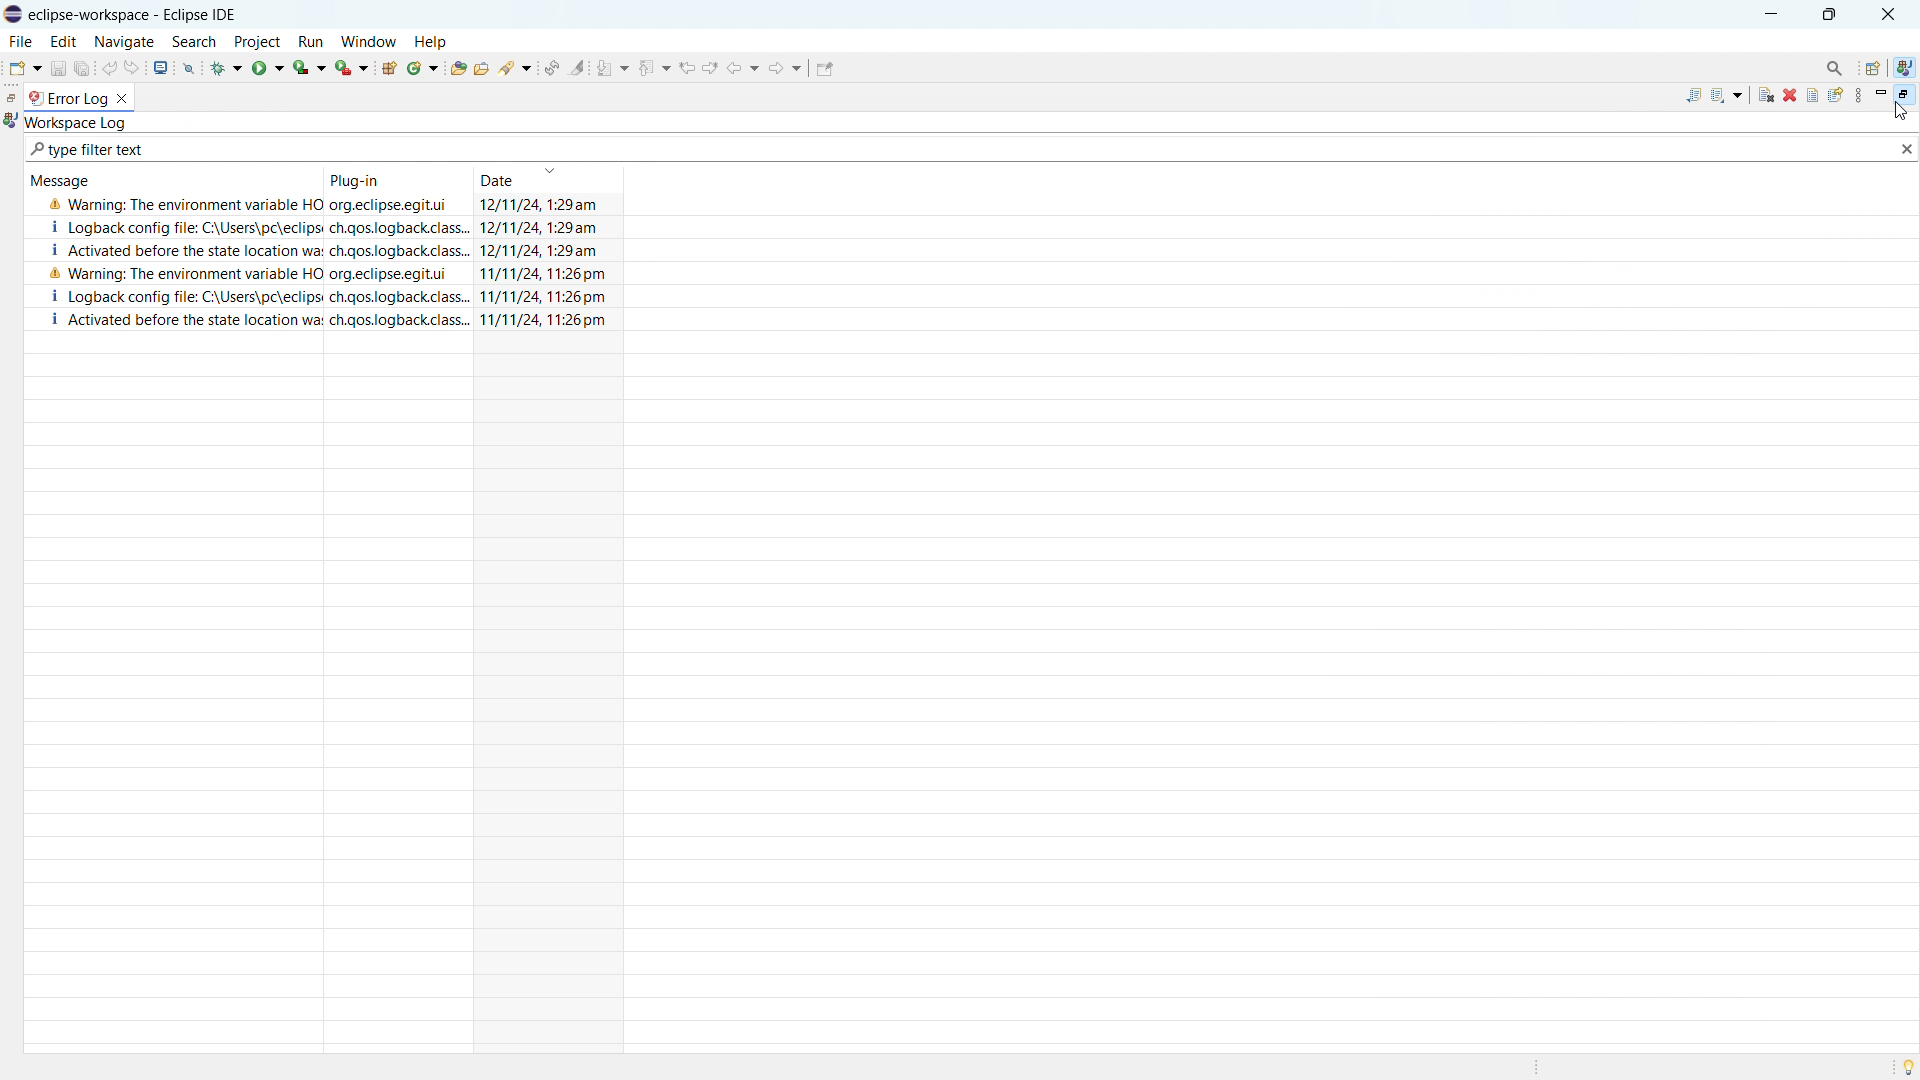 The image size is (1920, 1080). What do you see at coordinates (261, 40) in the screenshot?
I see `project` at bounding box center [261, 40].